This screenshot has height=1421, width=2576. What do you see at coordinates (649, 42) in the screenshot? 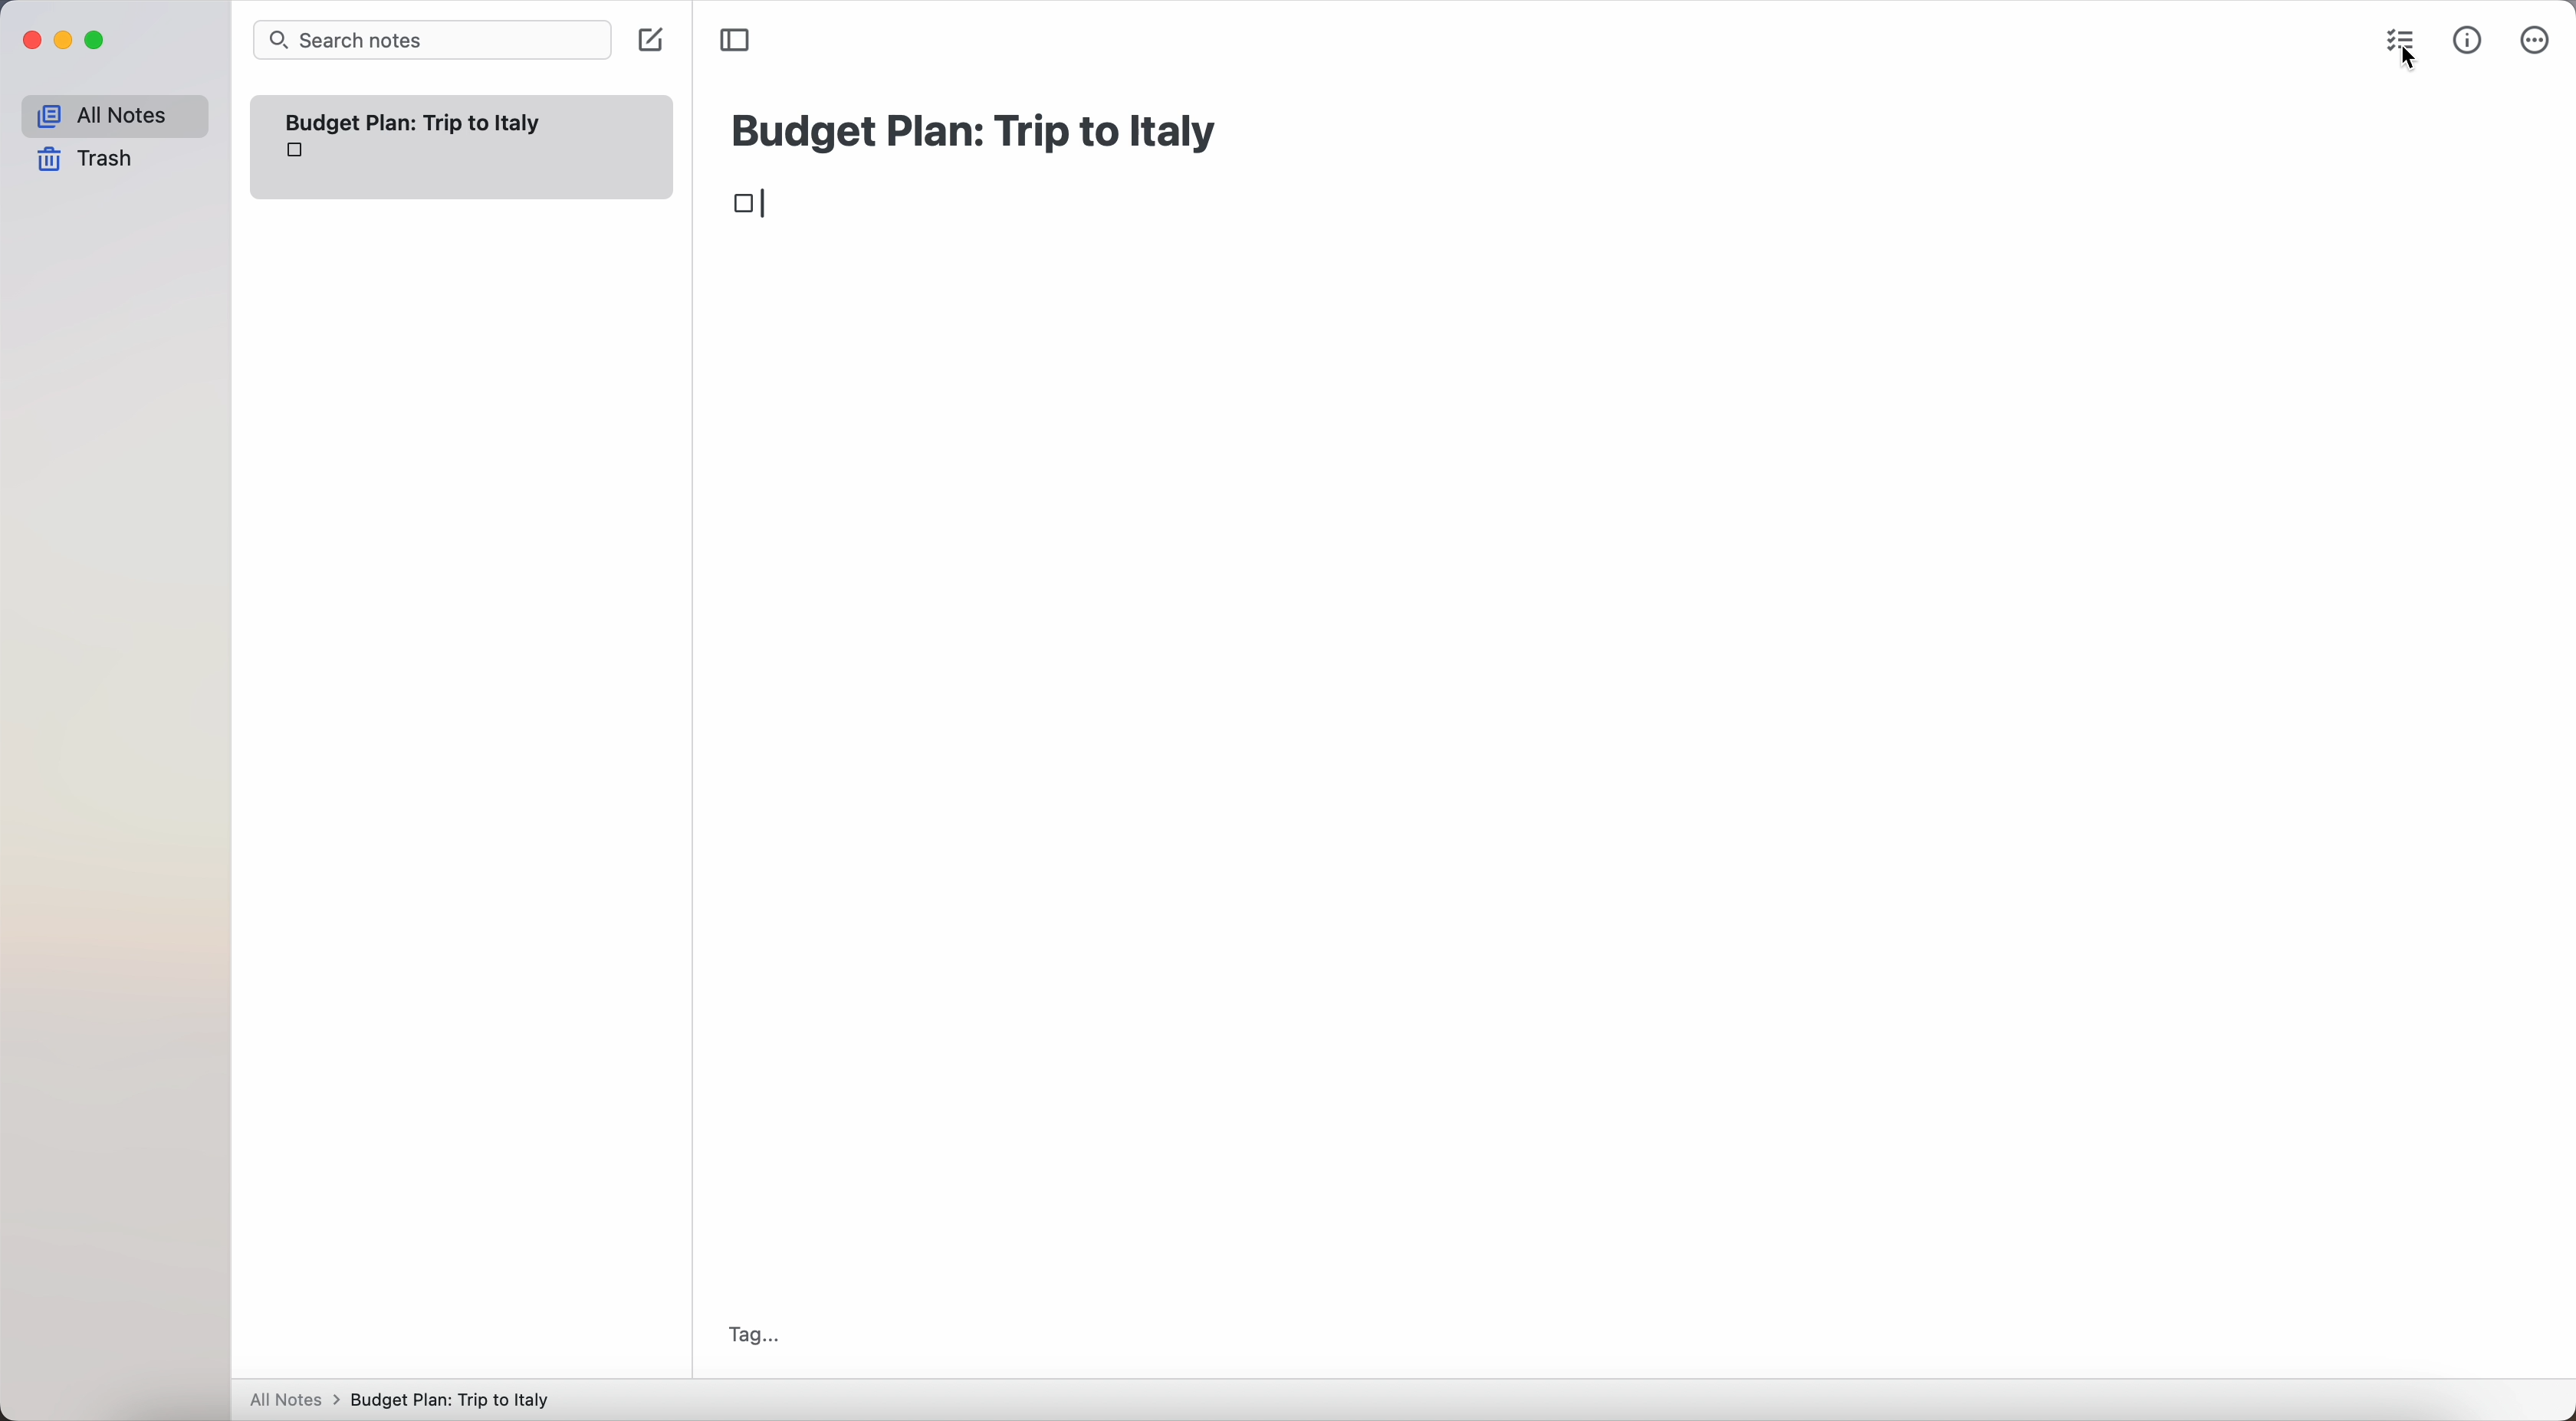
I see `create note` at bounding box center [649, 42].